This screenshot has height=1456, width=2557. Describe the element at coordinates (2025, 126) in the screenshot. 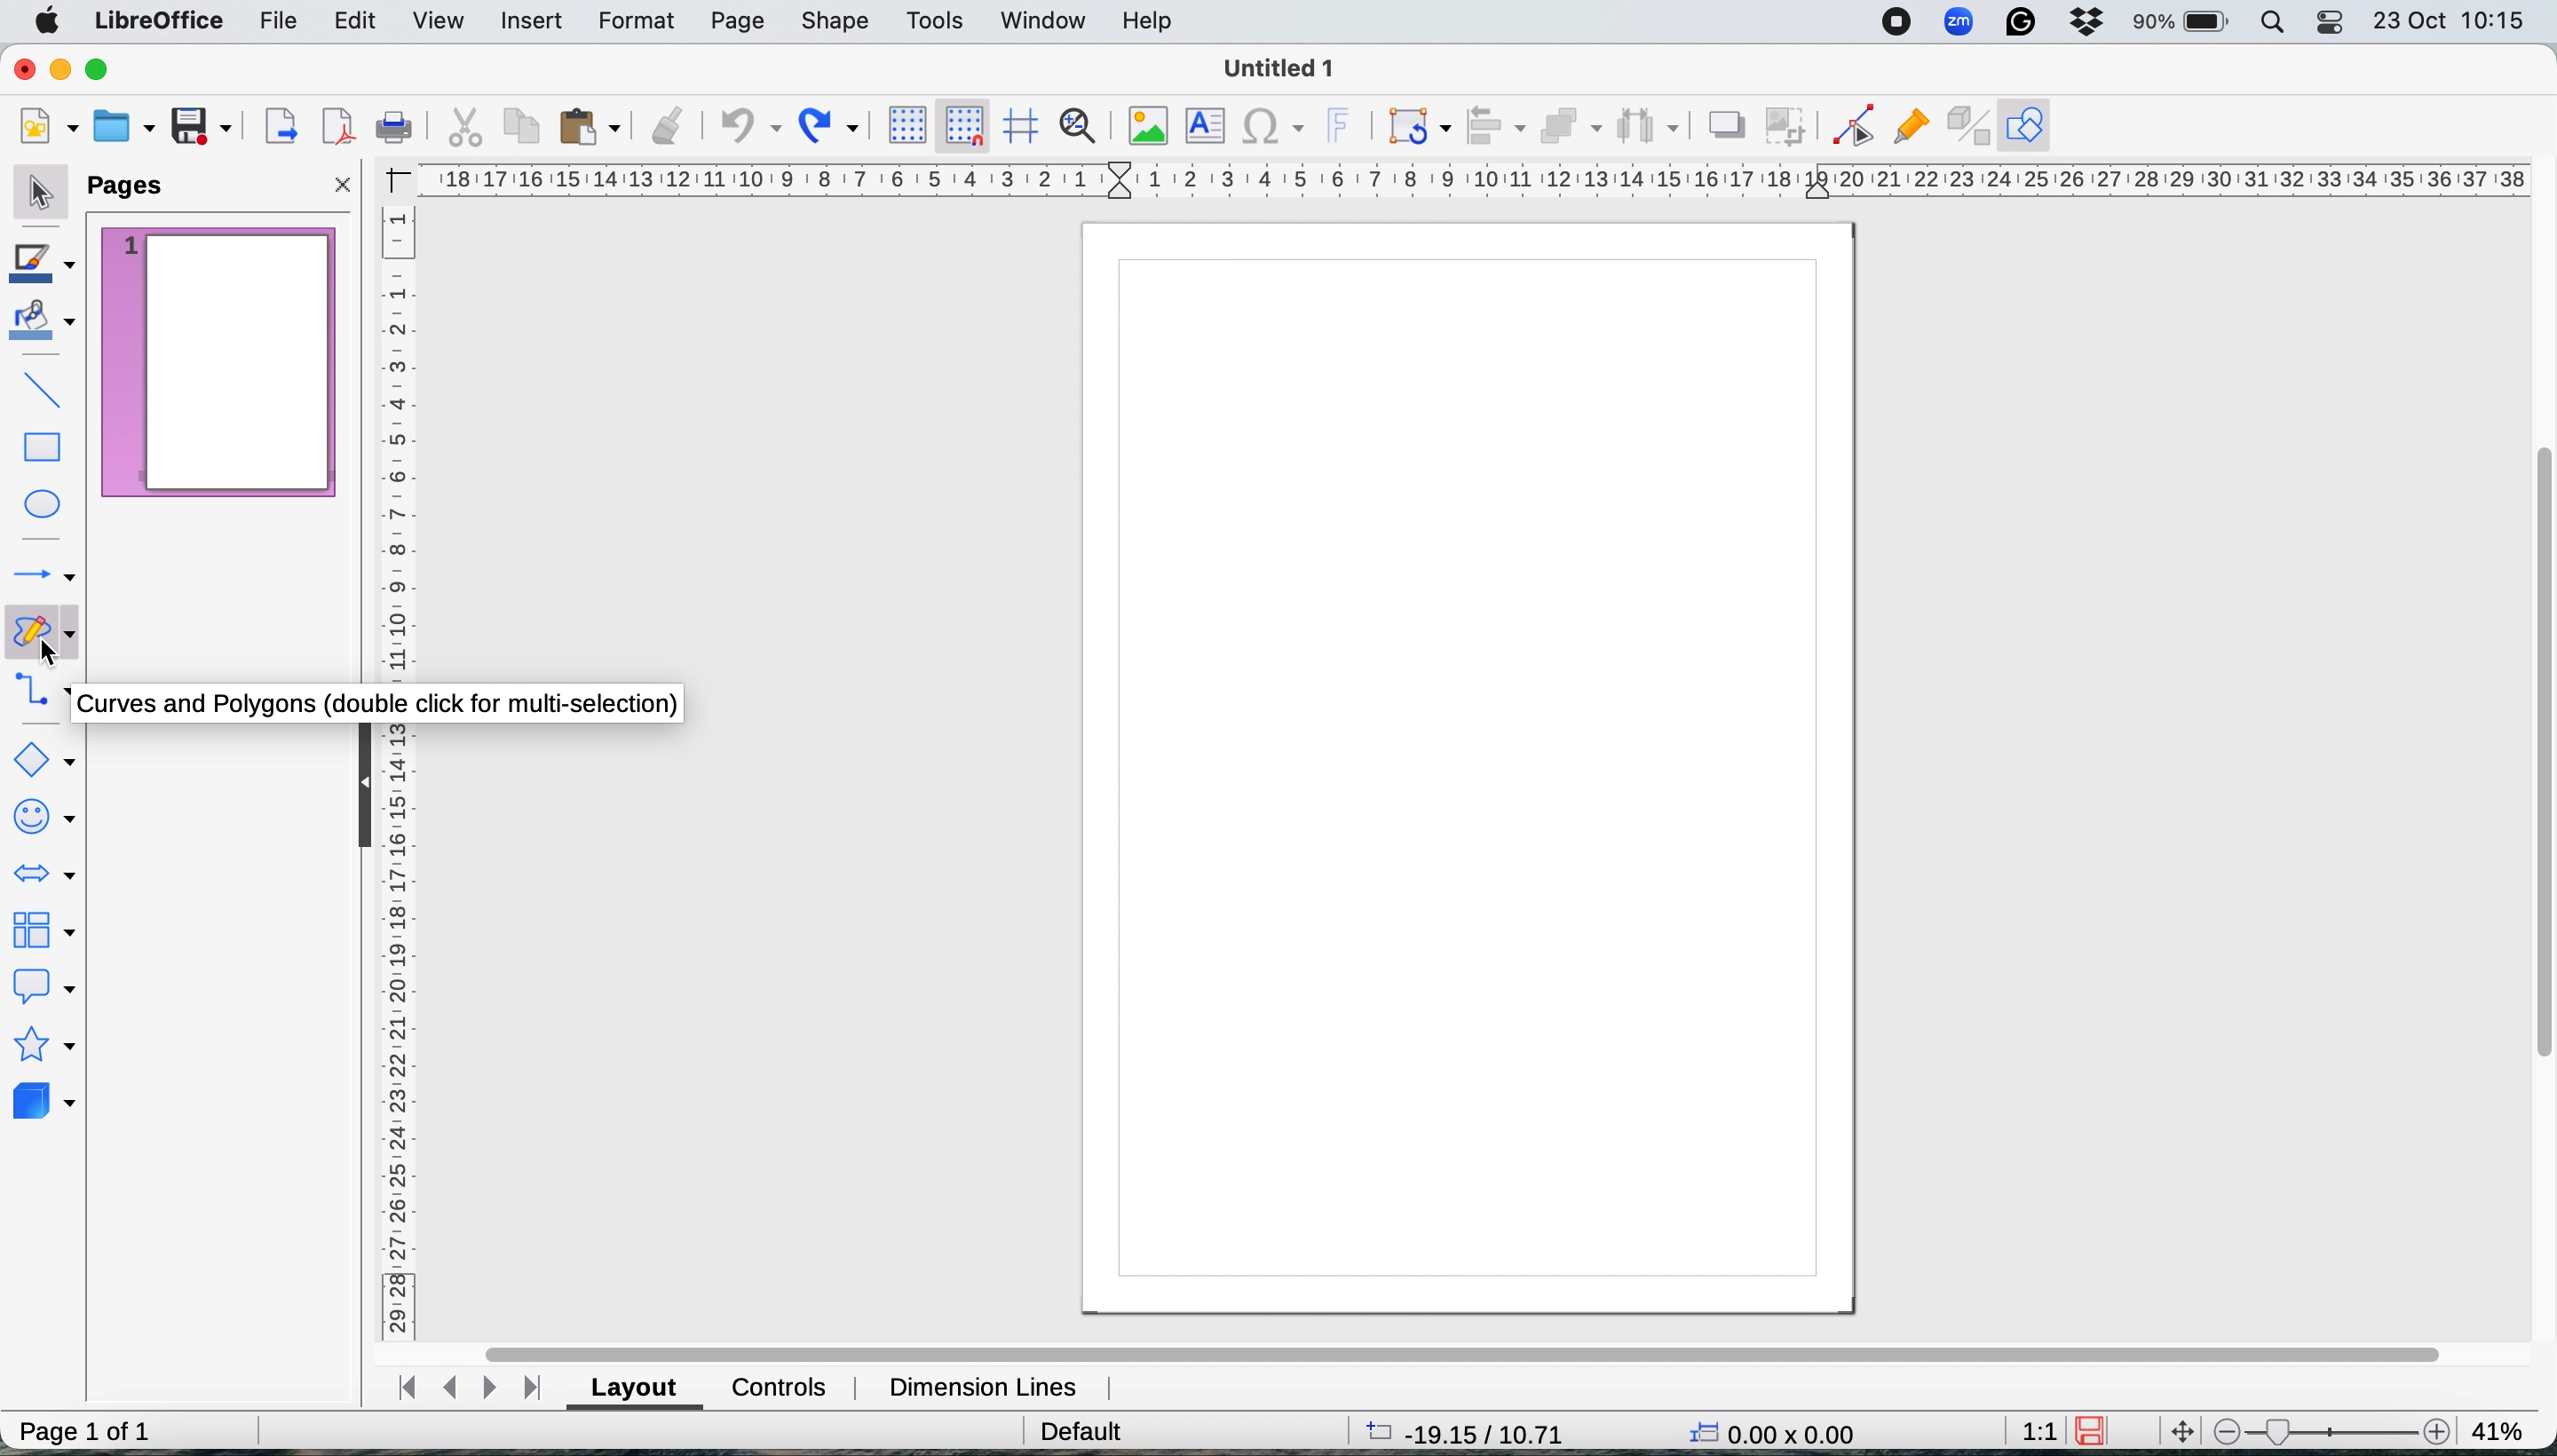

I see `show draw functions` at that location.